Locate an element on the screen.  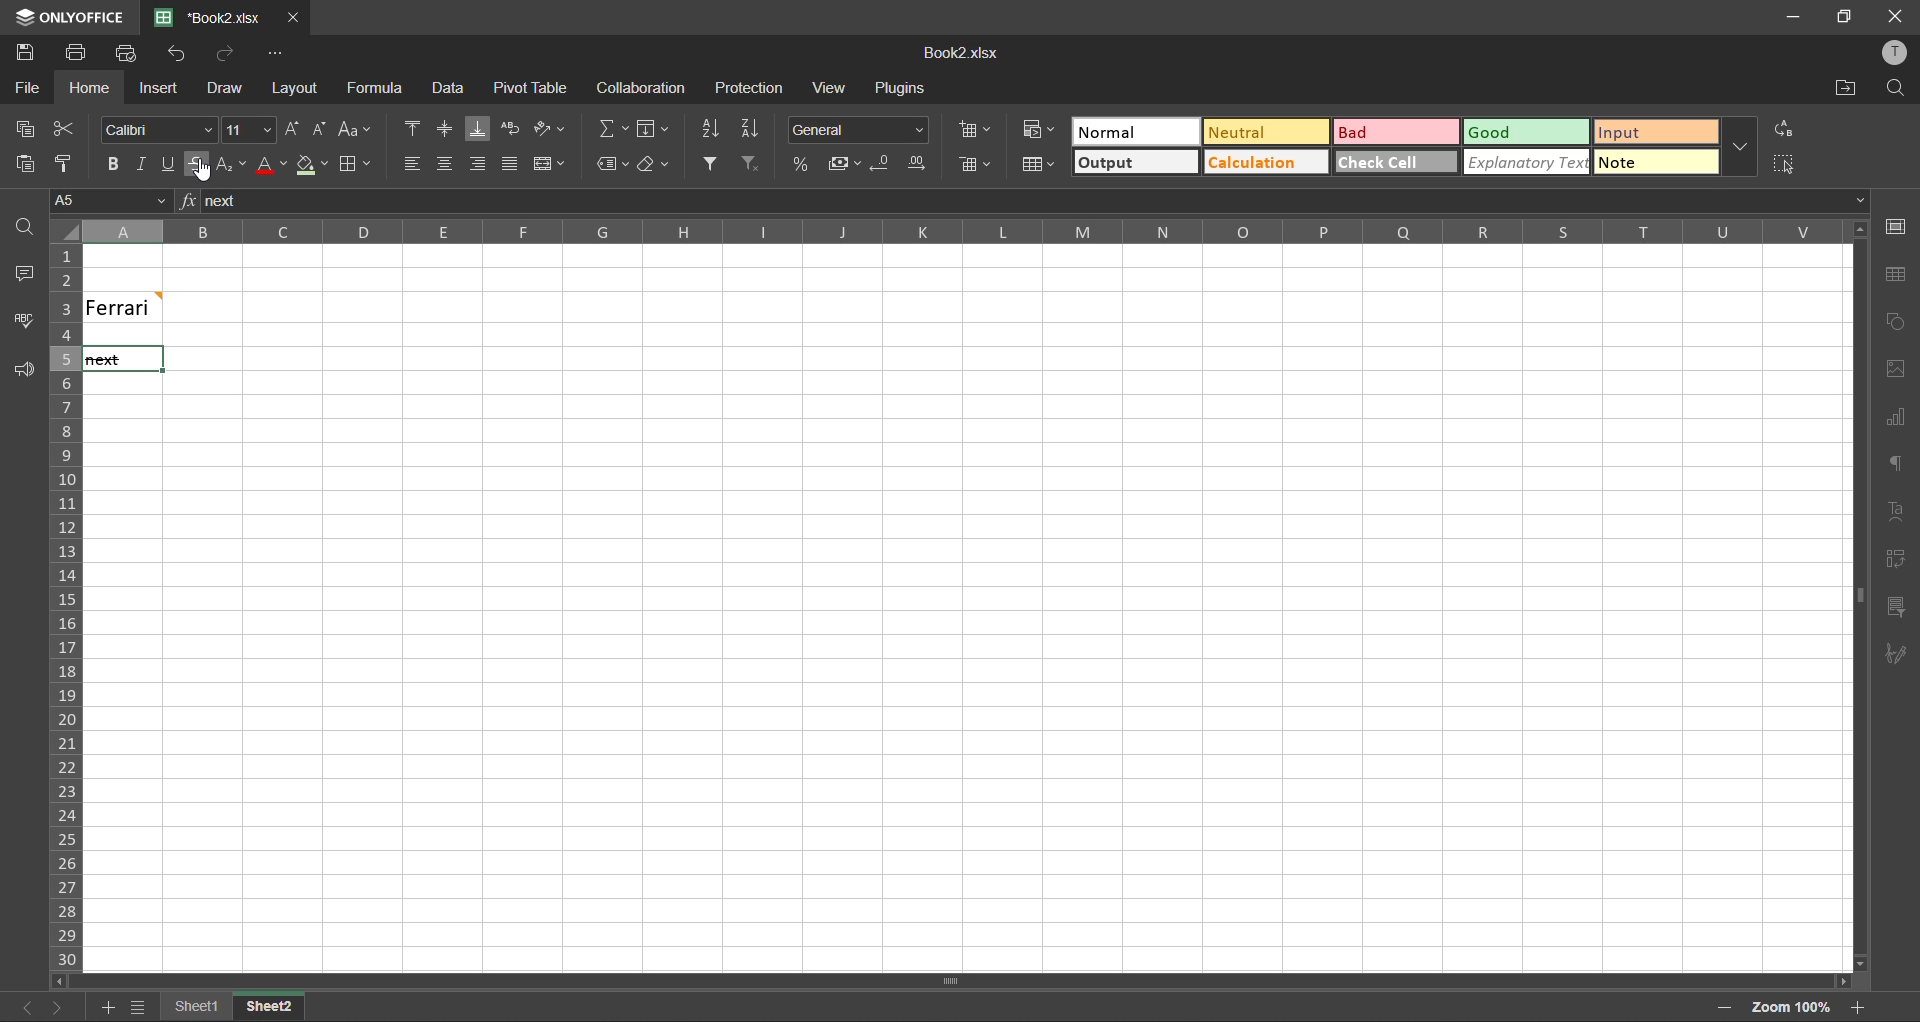
zoom out is located at coordinates (1721, 1009).